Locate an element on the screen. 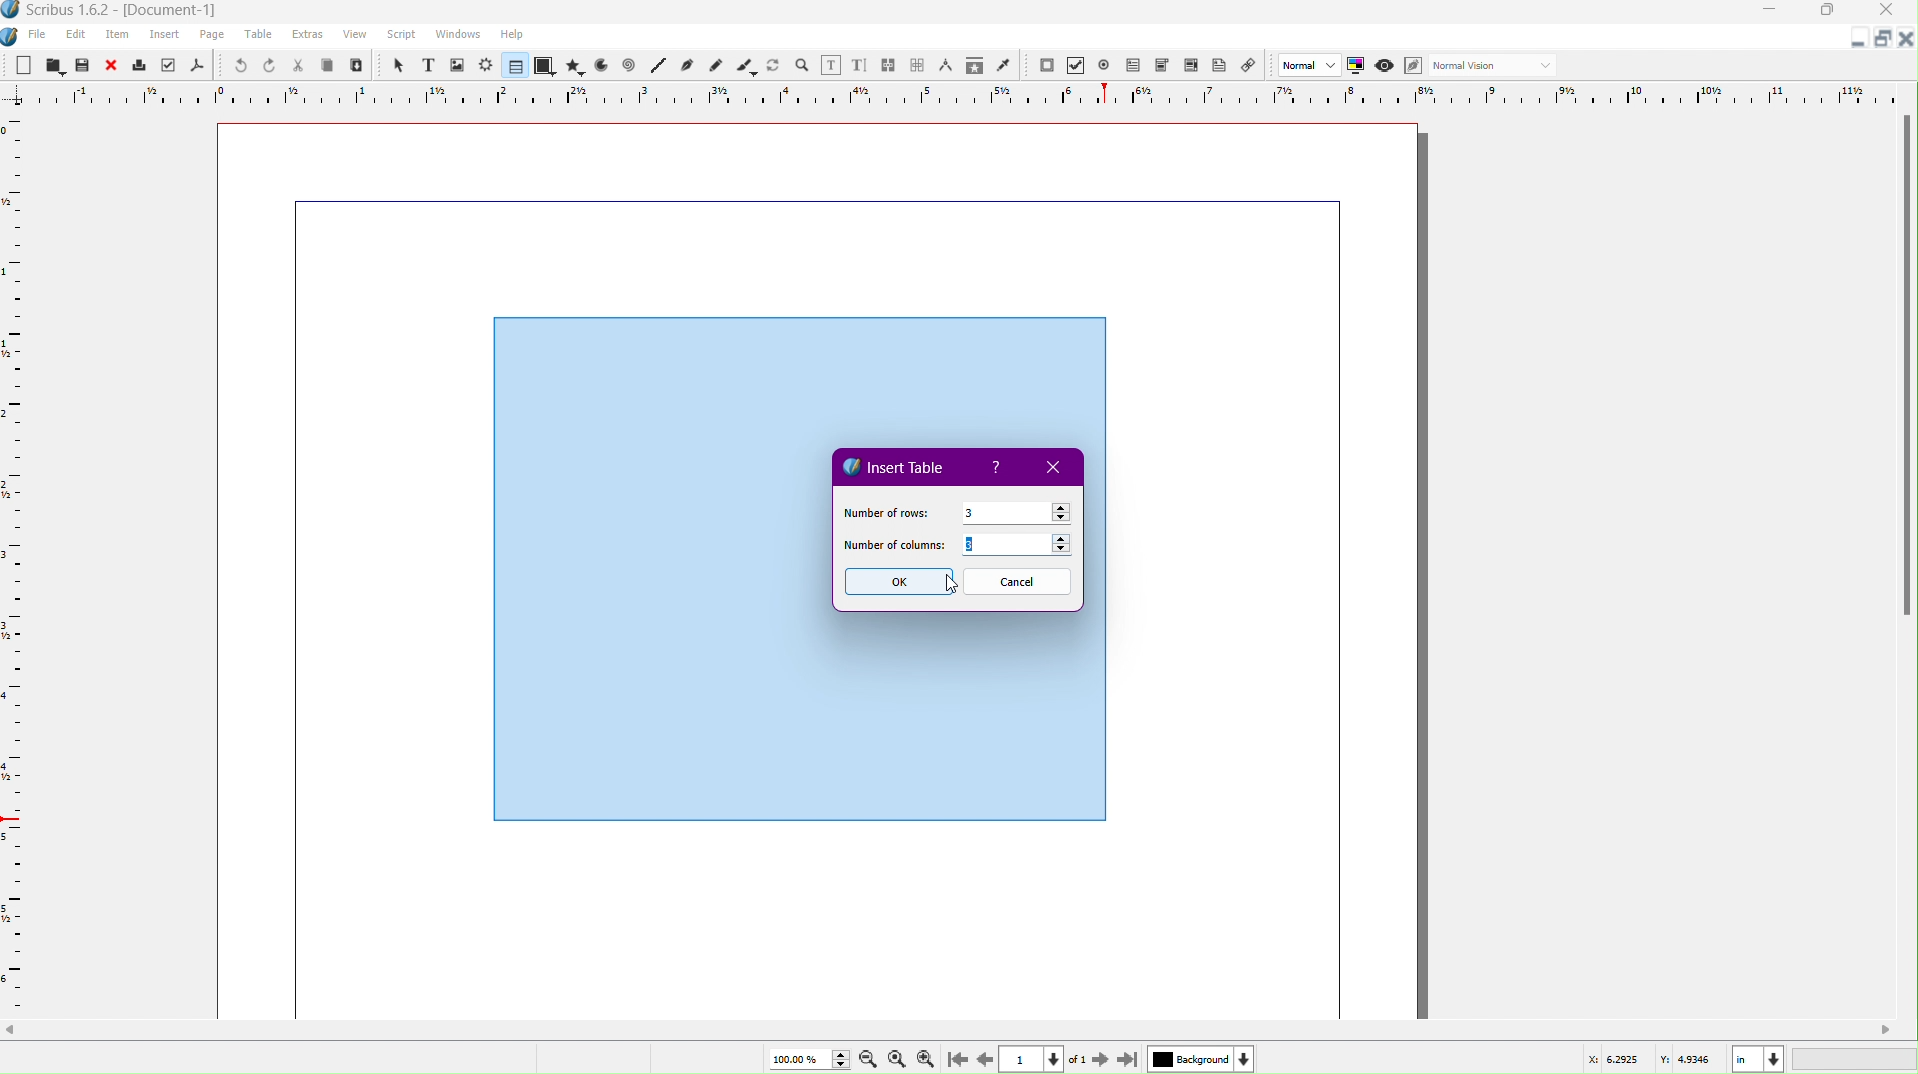  Window Name is located at coordinates (121, 11).